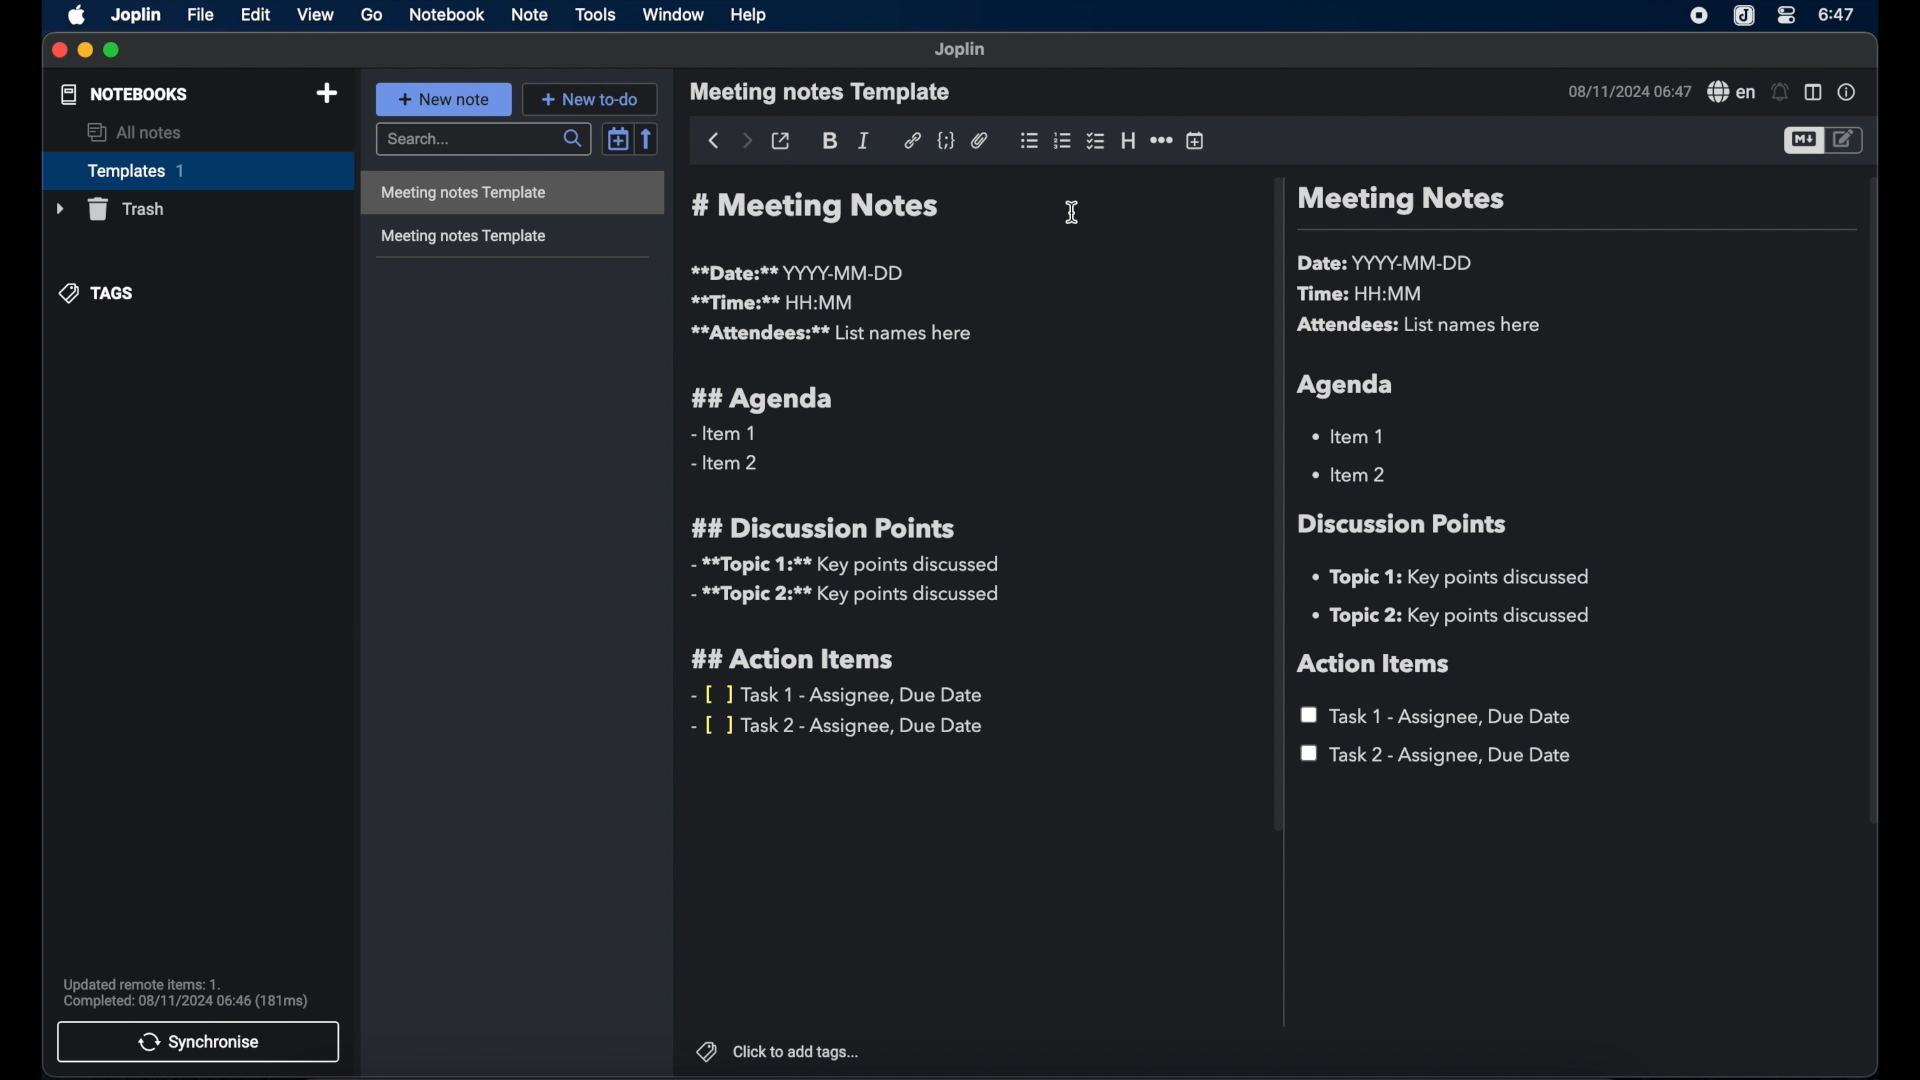 The image size is (1920, 1080). I want to click on checkbox, so click(1094, 141).